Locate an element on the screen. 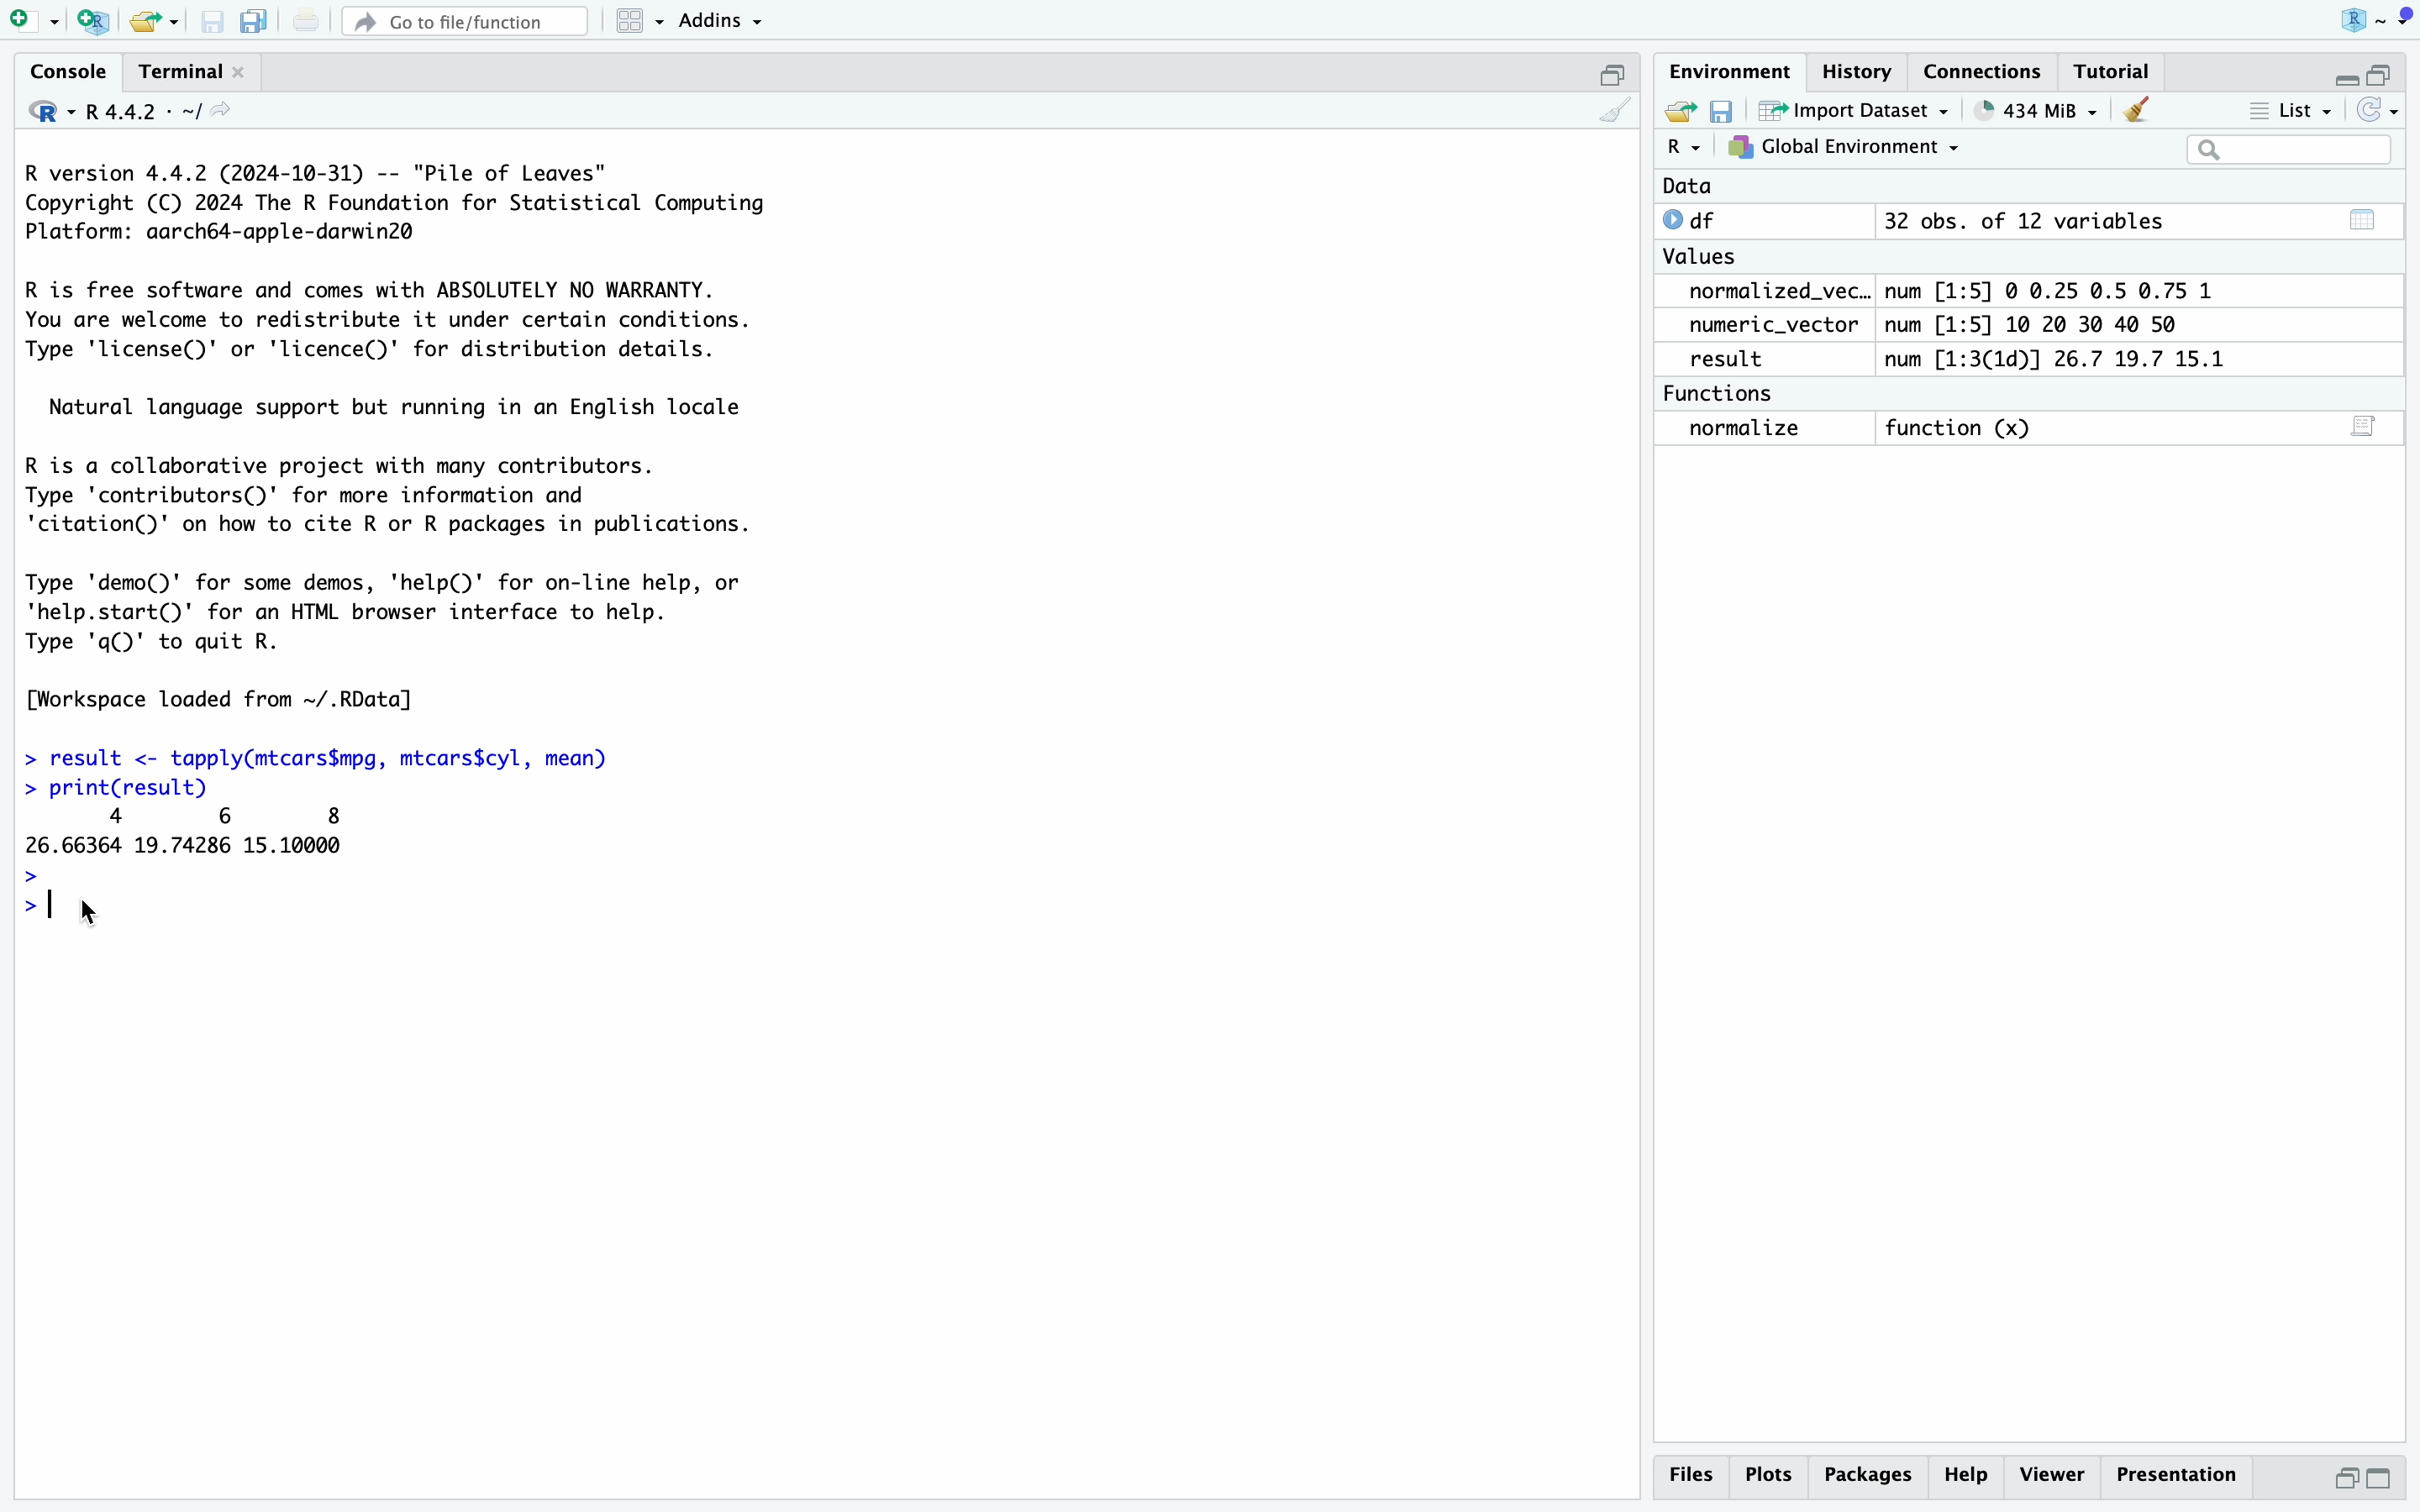 The width and height of the screenshot is (2420, 1512). num [1:3(1d)] 26.7 19.7 15.1 is located at coordinates (2057, 359).